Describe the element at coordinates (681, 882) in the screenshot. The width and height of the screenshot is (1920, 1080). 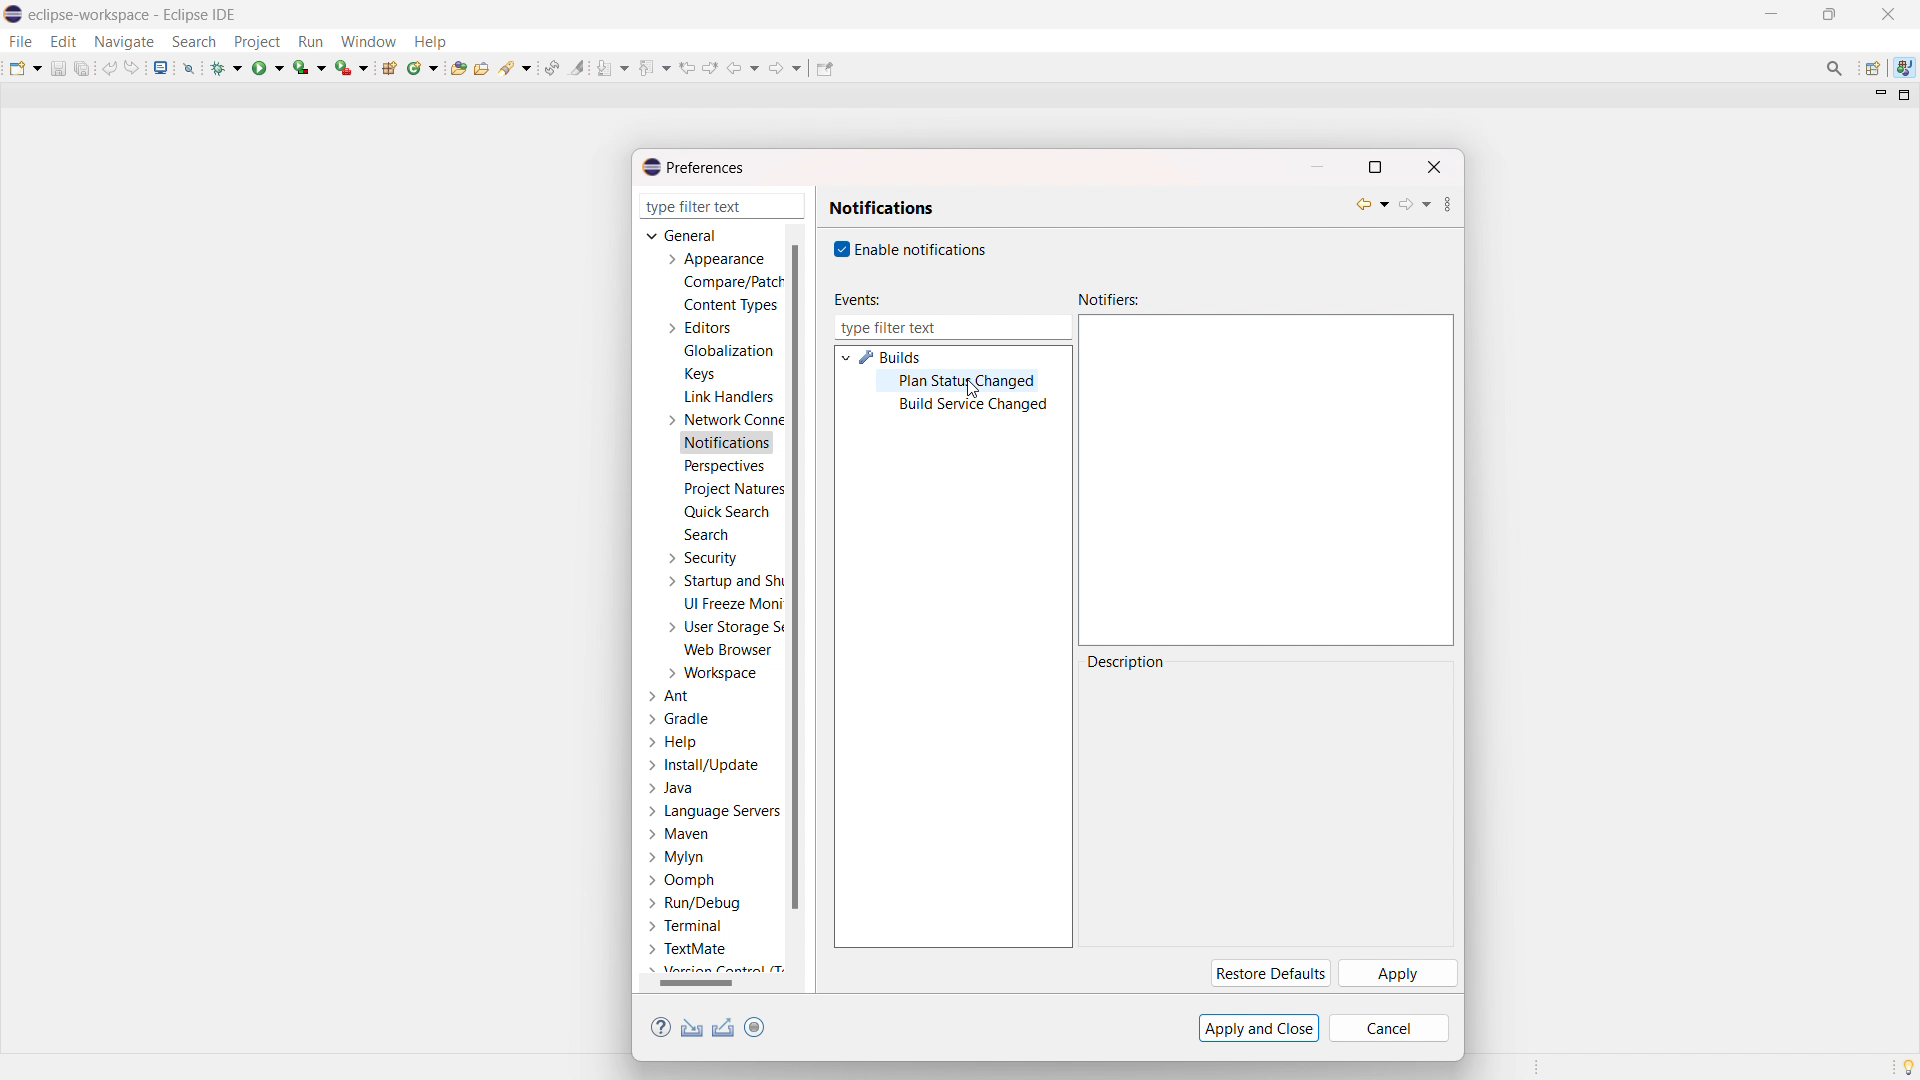
I see `oomph` at that location.